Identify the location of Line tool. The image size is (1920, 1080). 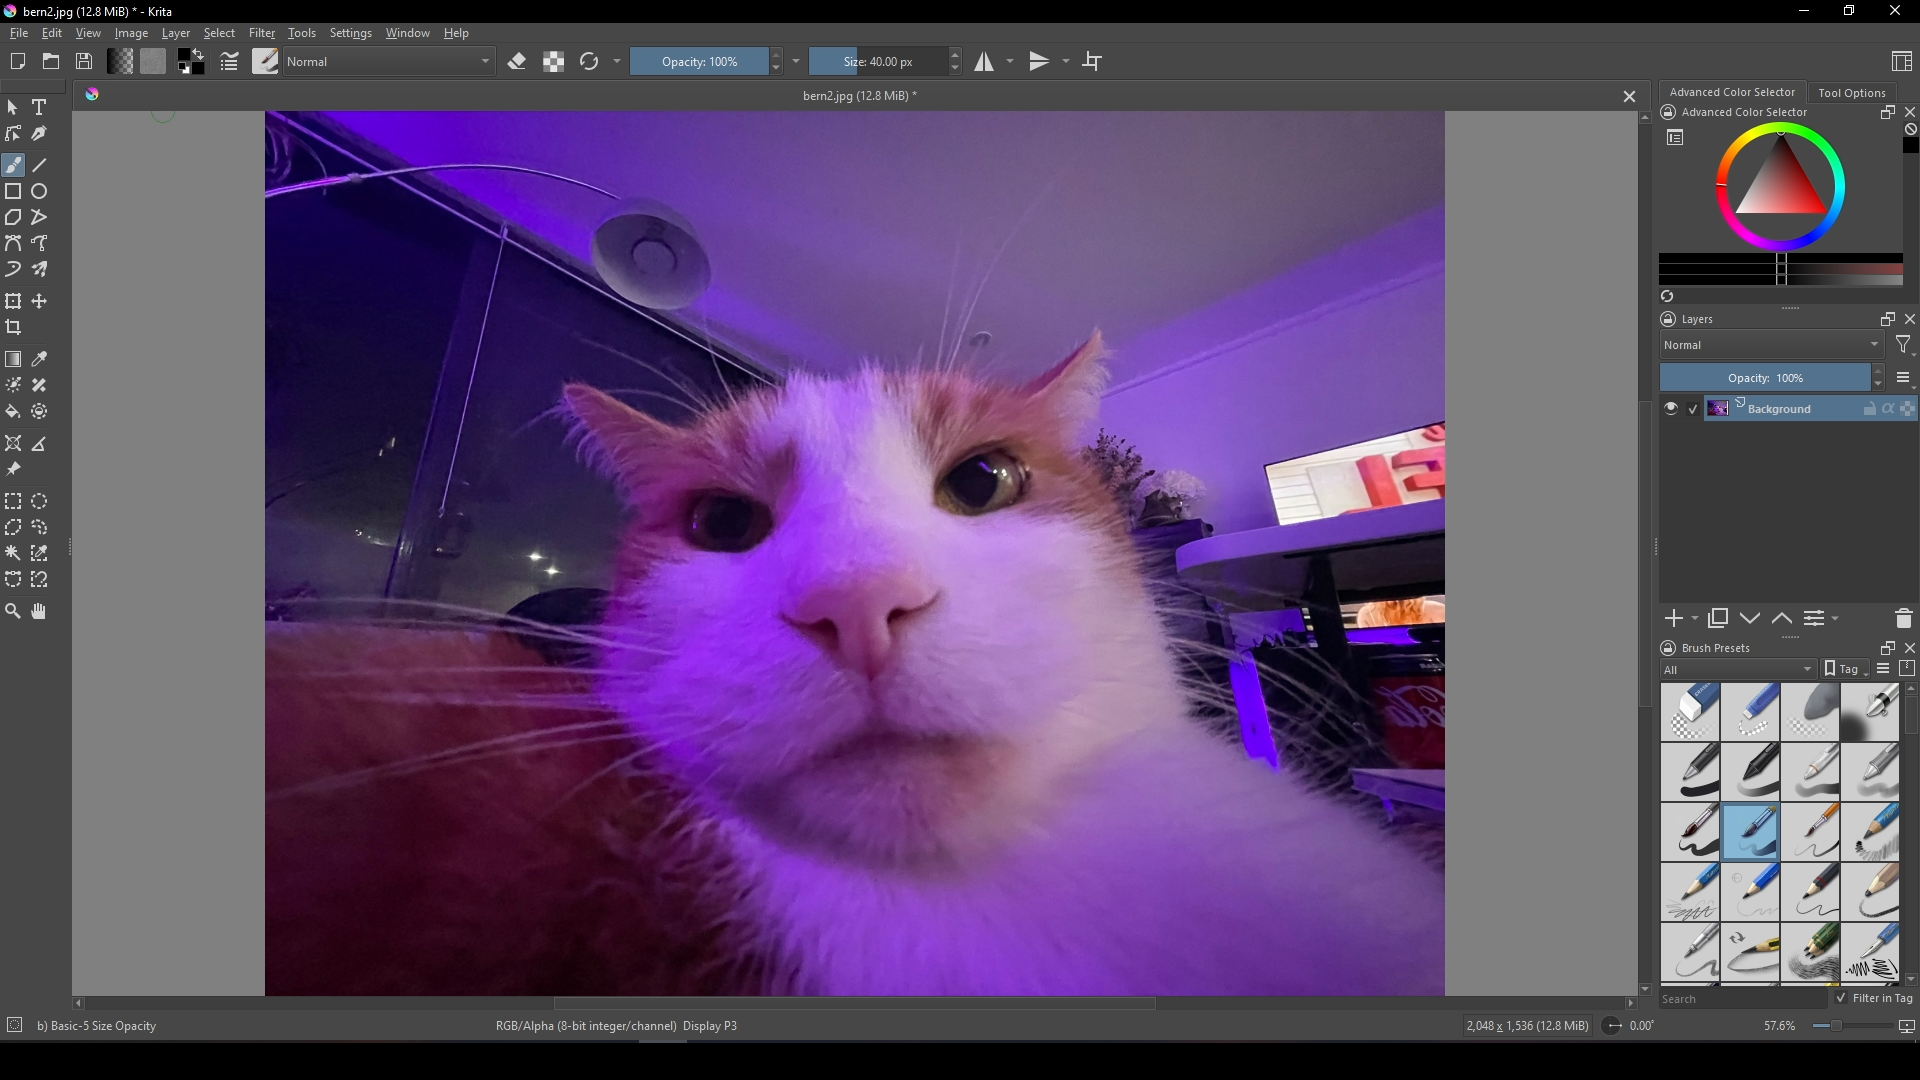
(40, 166).